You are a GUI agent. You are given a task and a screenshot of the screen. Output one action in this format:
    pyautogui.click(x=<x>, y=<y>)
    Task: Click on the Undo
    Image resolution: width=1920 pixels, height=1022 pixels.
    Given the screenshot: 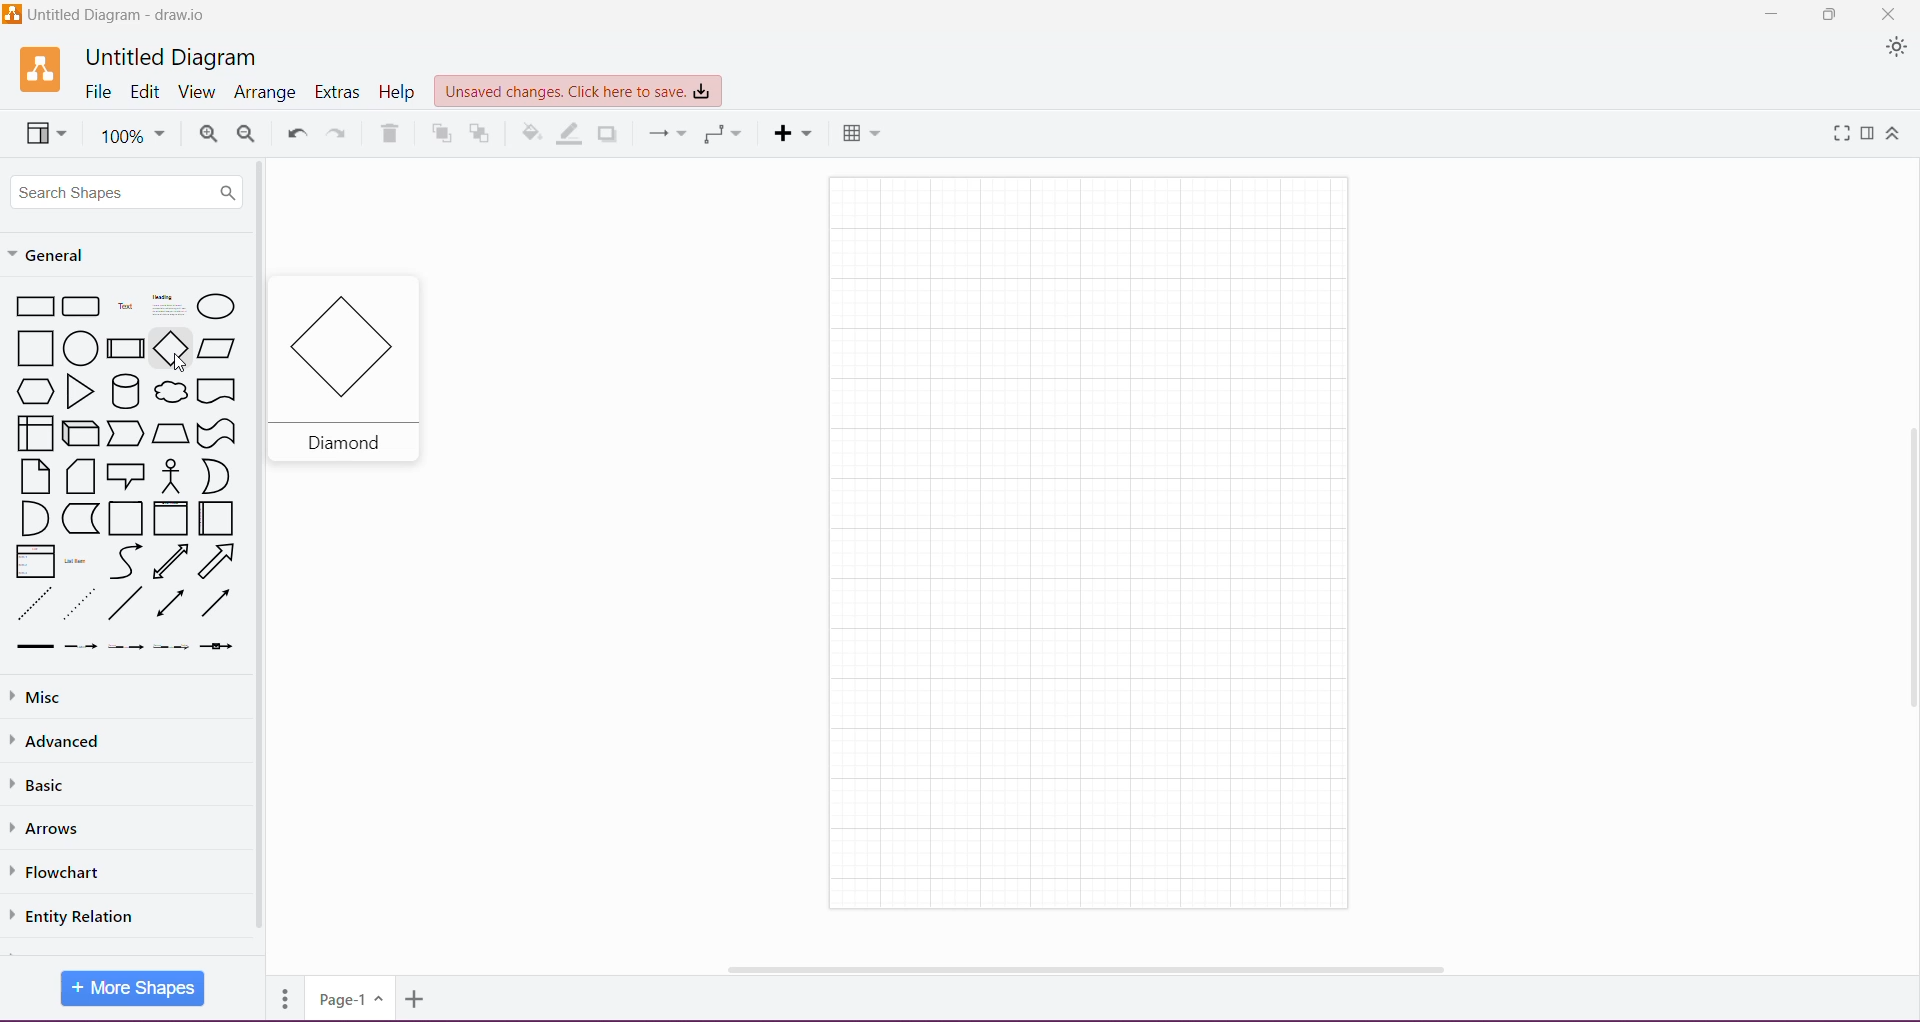 What is the action you would take?
    pyautogui.click(x=297, y=133)
    